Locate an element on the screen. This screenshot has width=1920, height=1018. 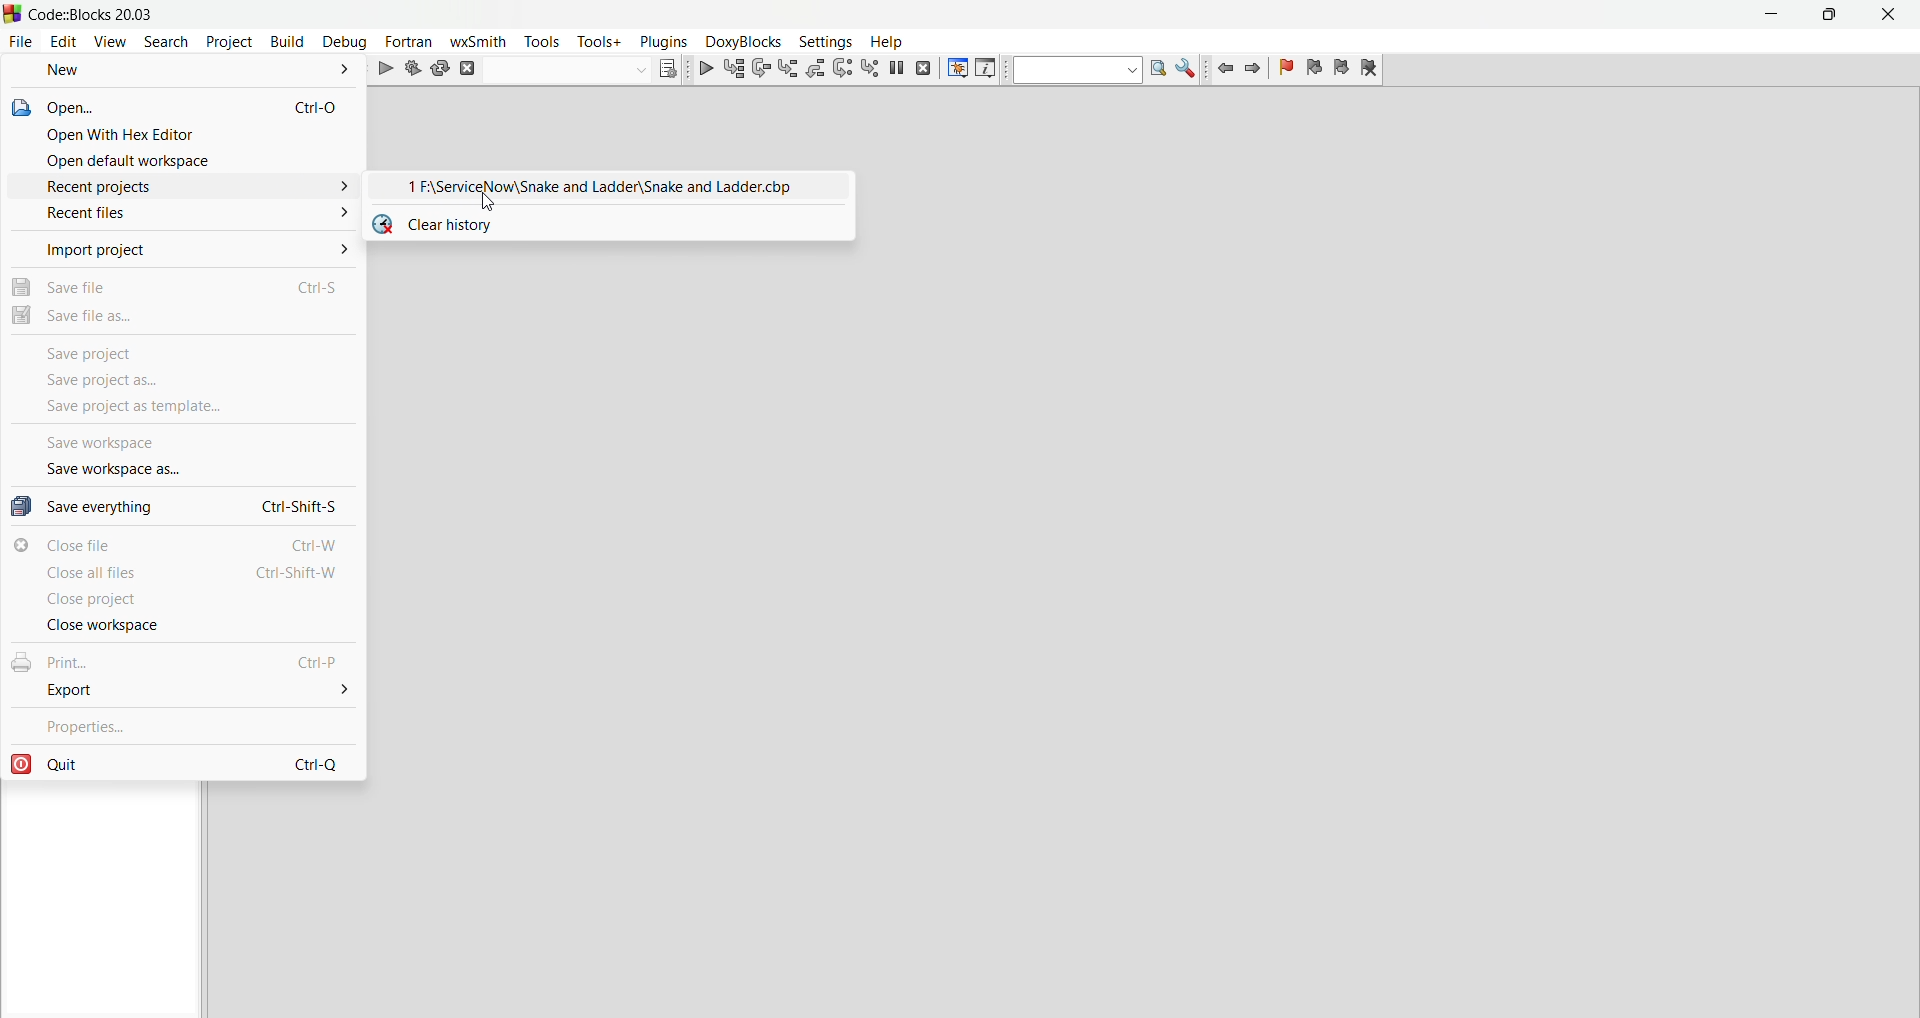
build target is located at coordinates (567, 71).